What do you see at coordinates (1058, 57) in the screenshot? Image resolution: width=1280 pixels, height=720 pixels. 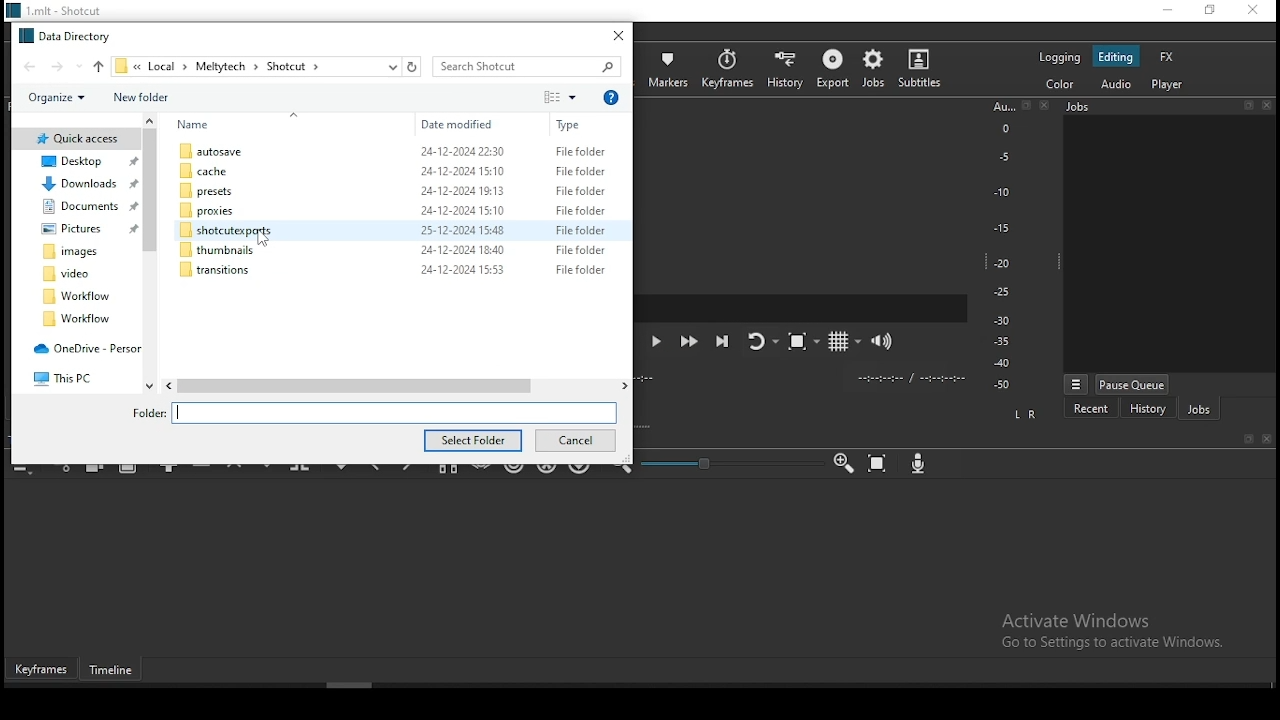 I see `logging` at bounding box center [1058, 57].